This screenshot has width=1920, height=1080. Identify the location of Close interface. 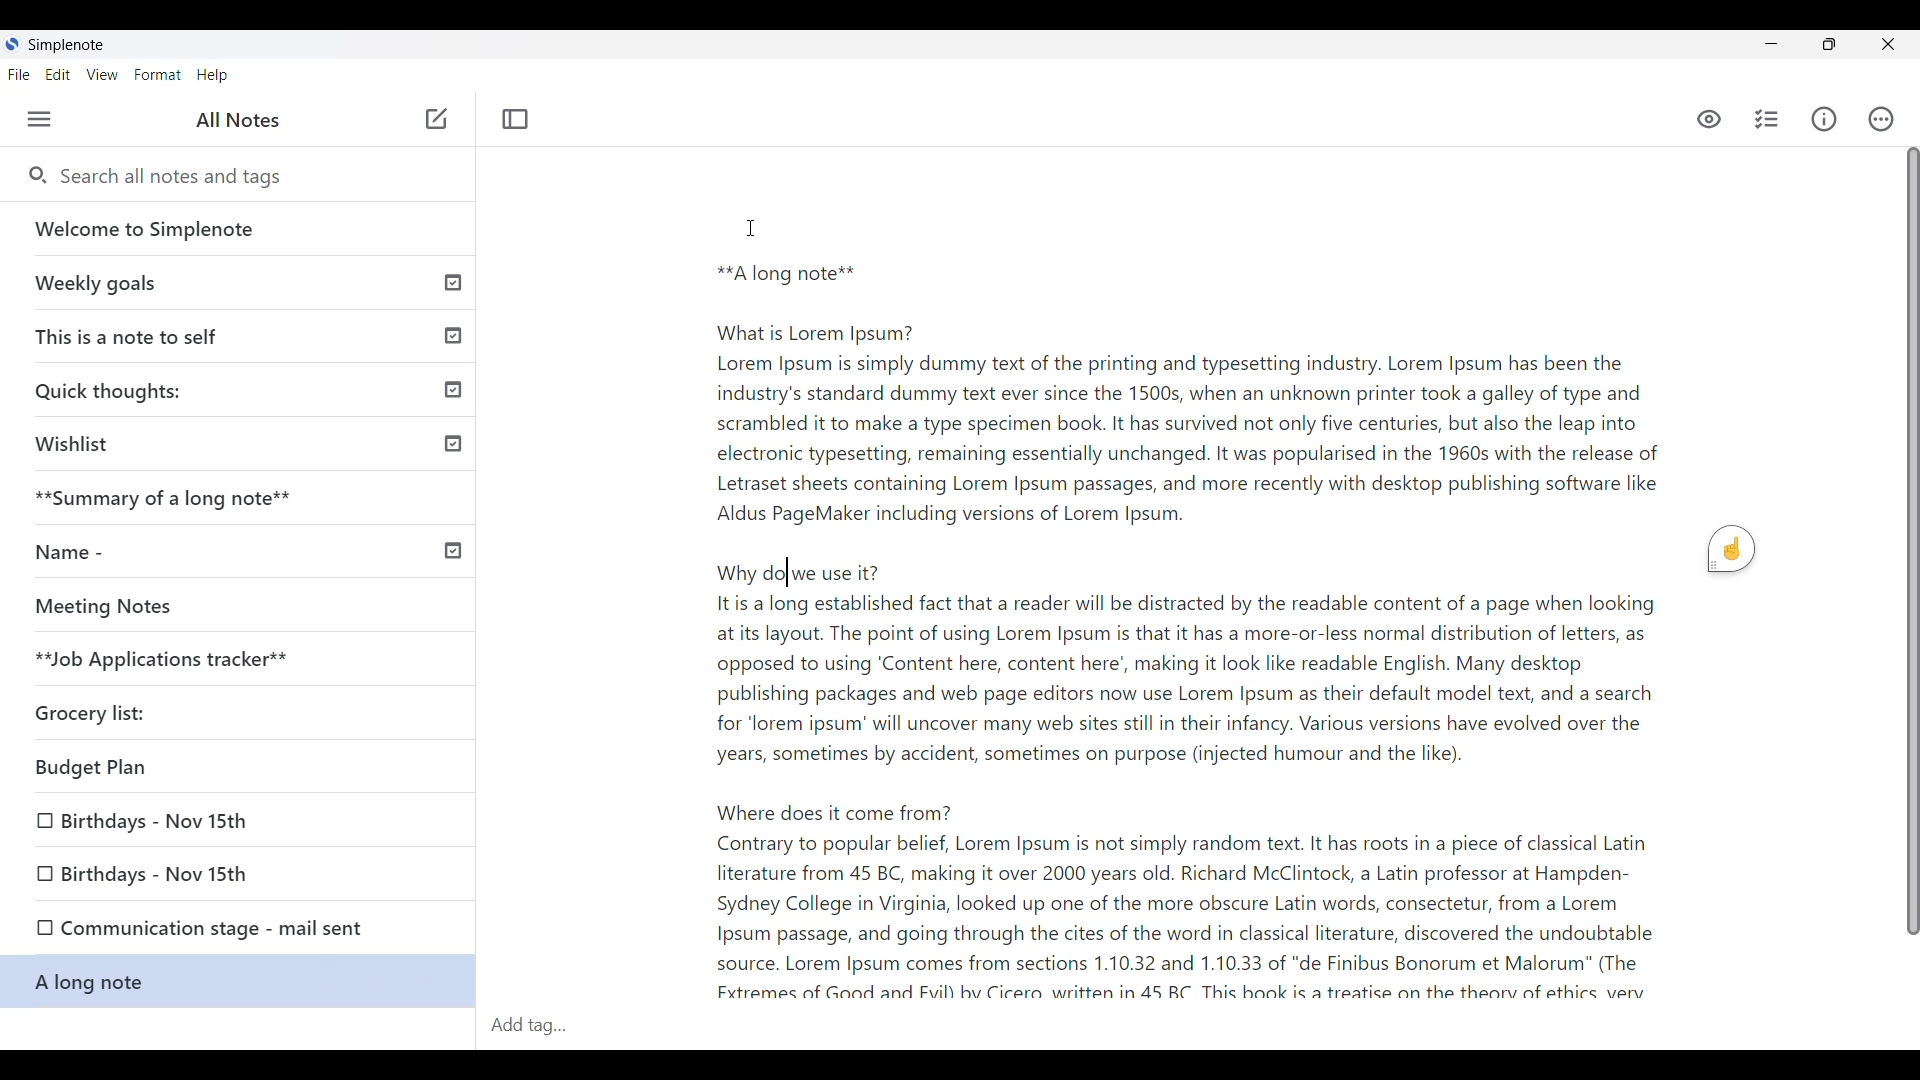
(1887, 44).